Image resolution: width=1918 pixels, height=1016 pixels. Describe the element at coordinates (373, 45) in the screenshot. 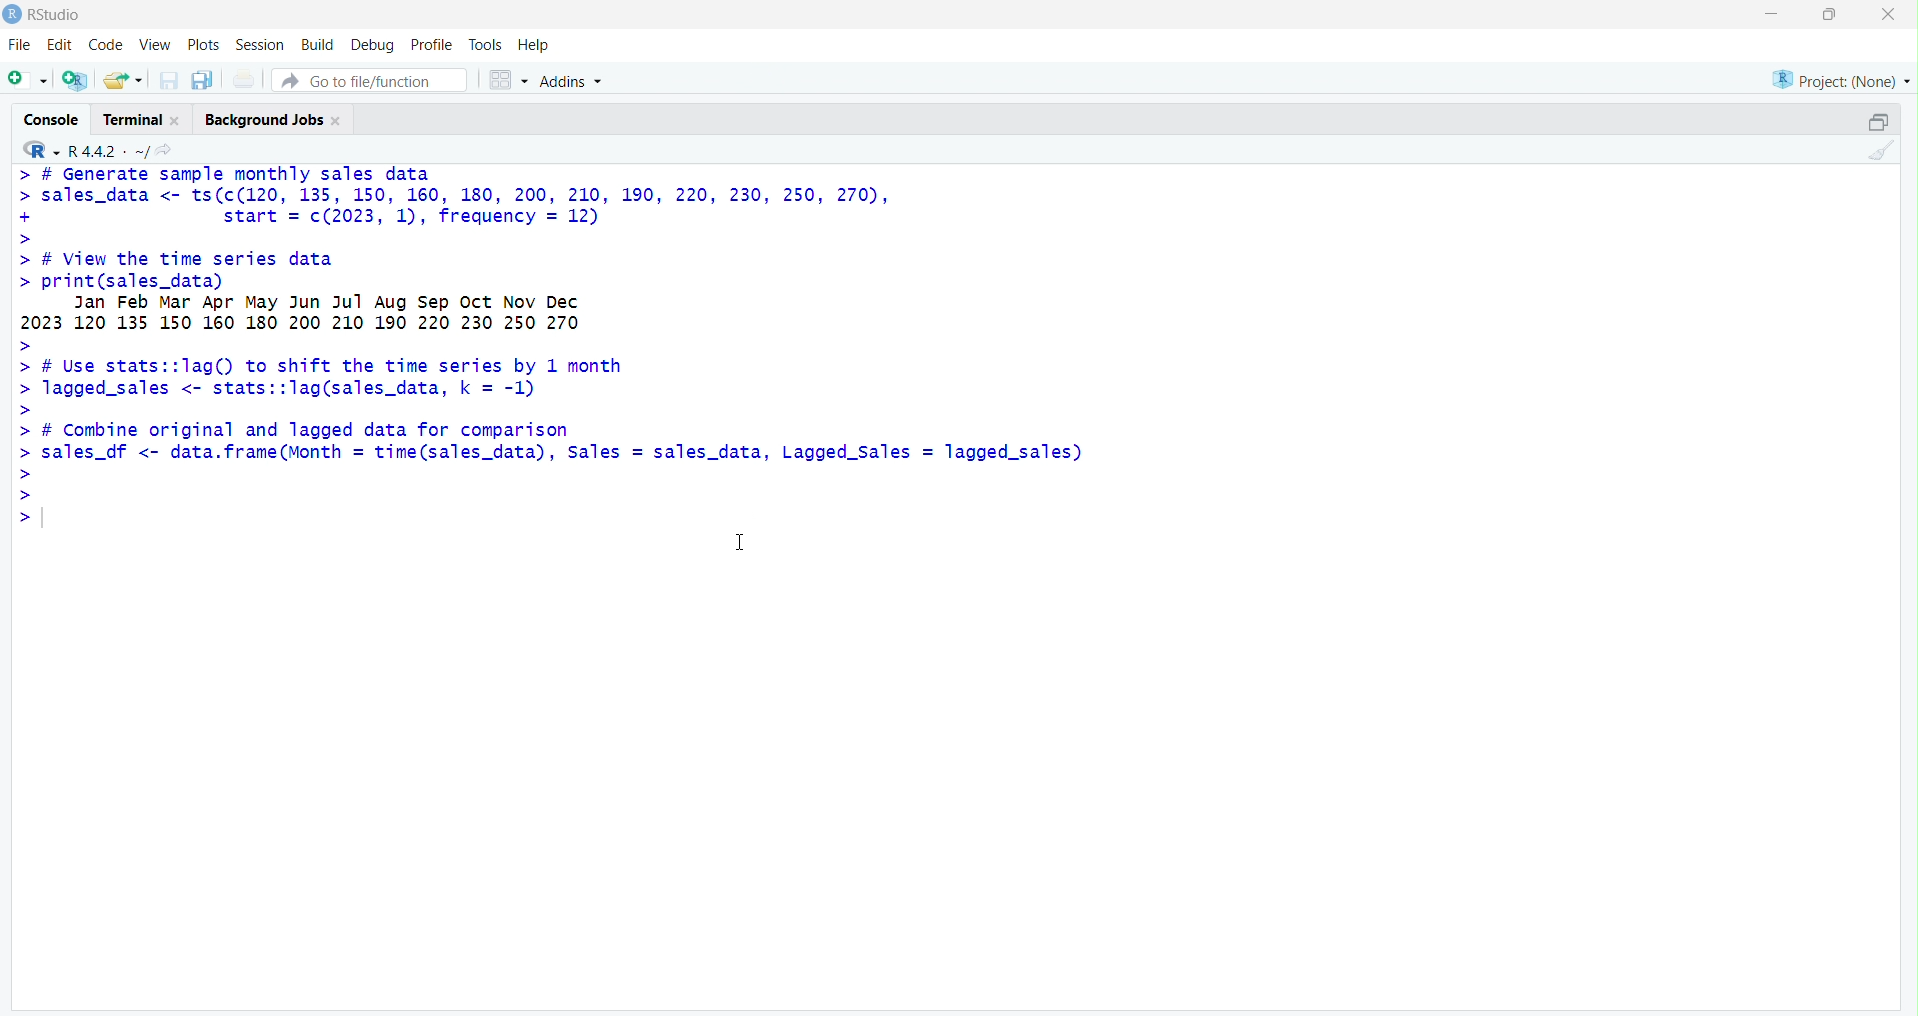

I see `debug` at that location.